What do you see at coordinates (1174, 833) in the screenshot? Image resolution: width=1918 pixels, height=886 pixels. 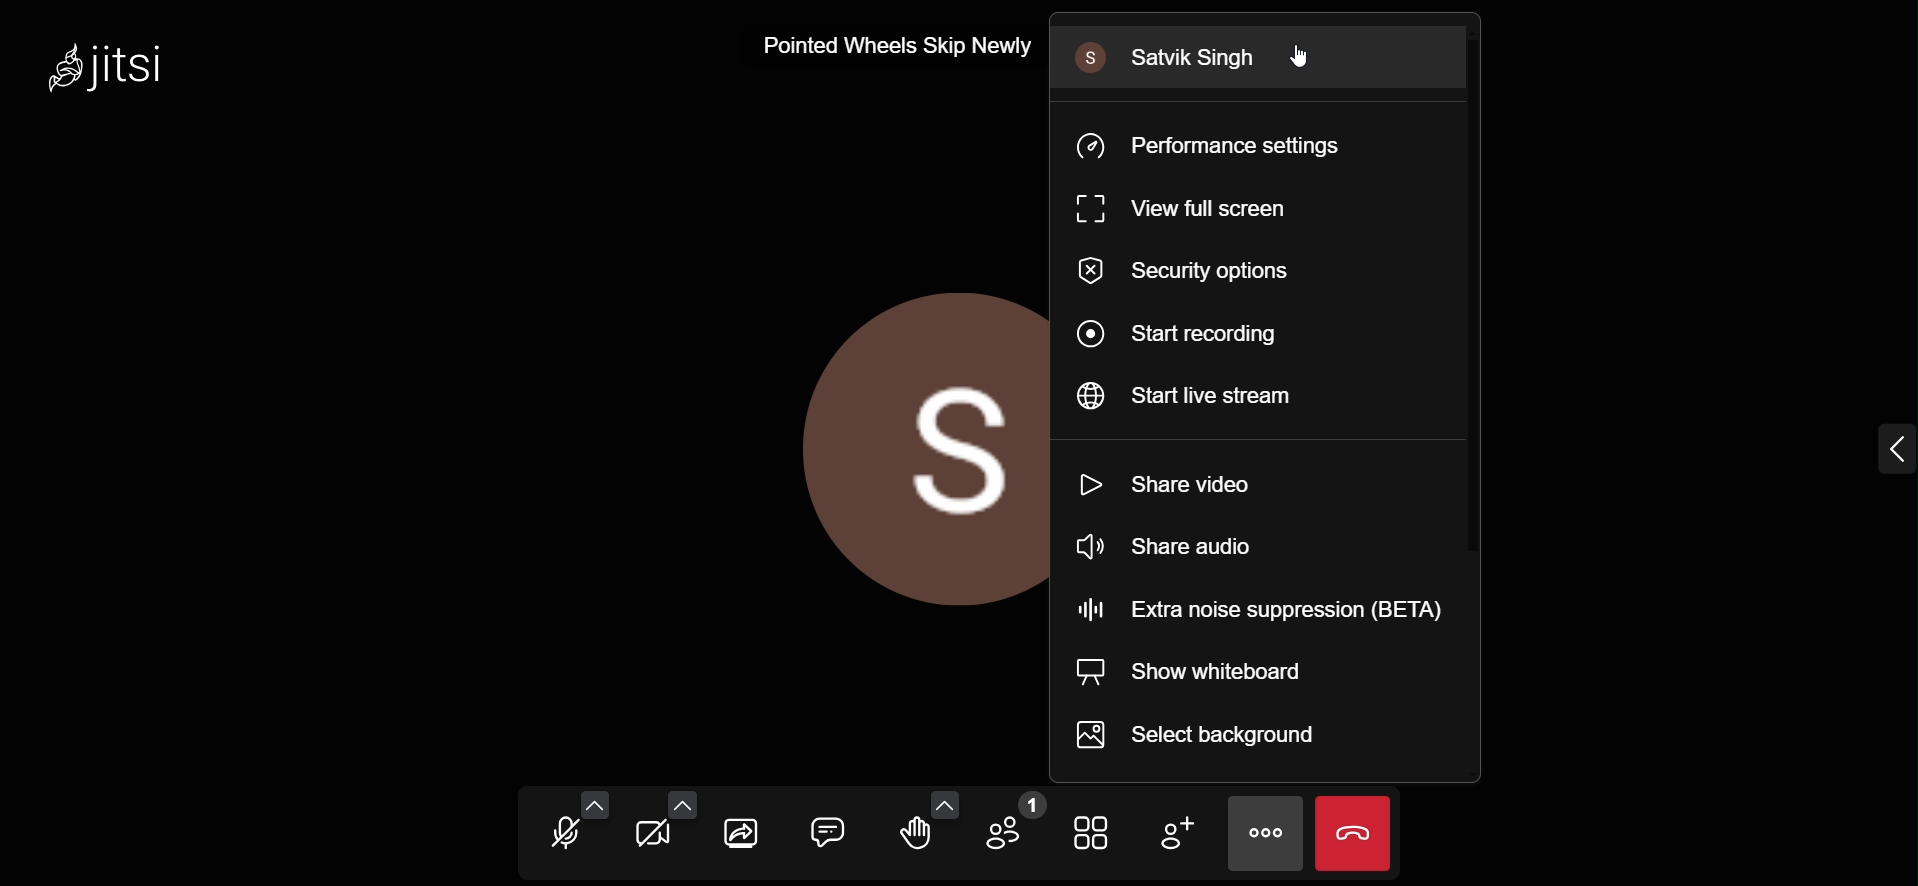 I see `add participant` at bounding box center [1174, 833].